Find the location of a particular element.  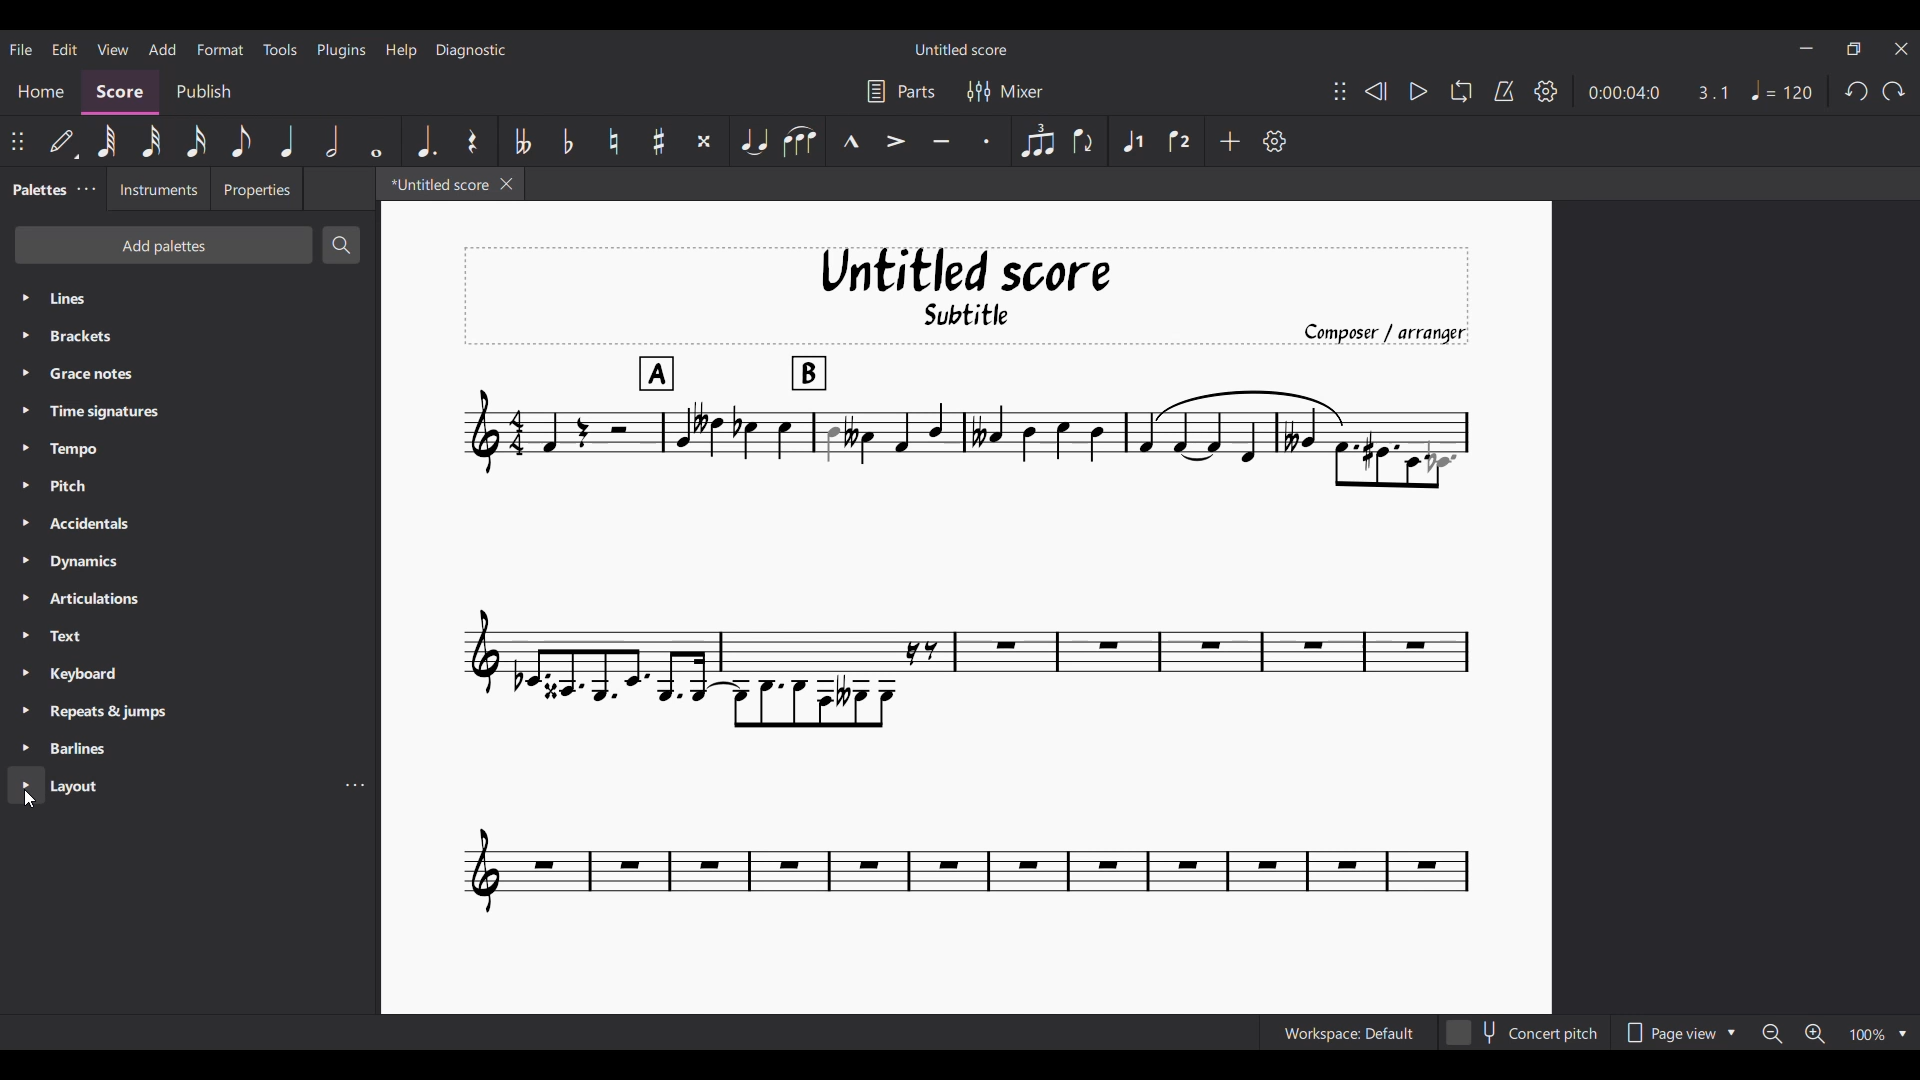

Tools menu is located at coordinates (280, 49).